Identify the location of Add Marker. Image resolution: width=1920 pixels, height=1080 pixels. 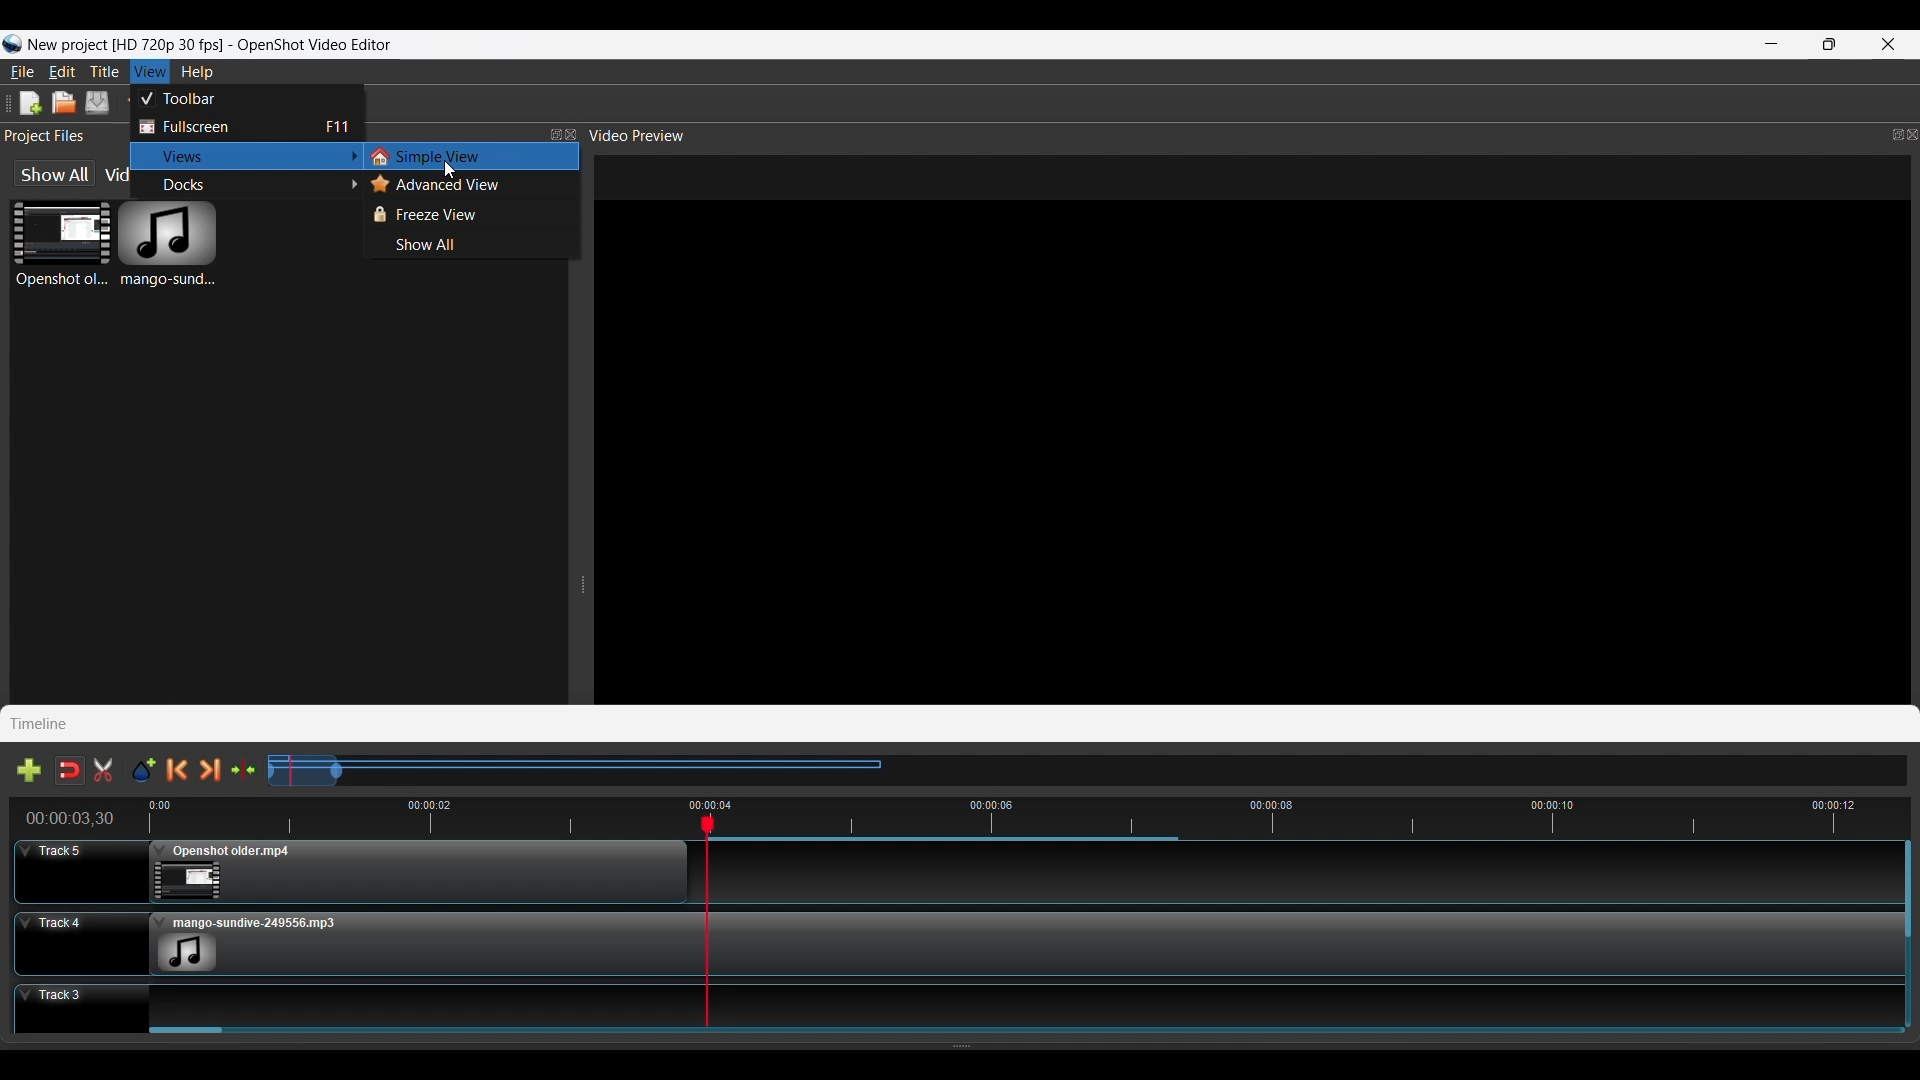
(144, 770).